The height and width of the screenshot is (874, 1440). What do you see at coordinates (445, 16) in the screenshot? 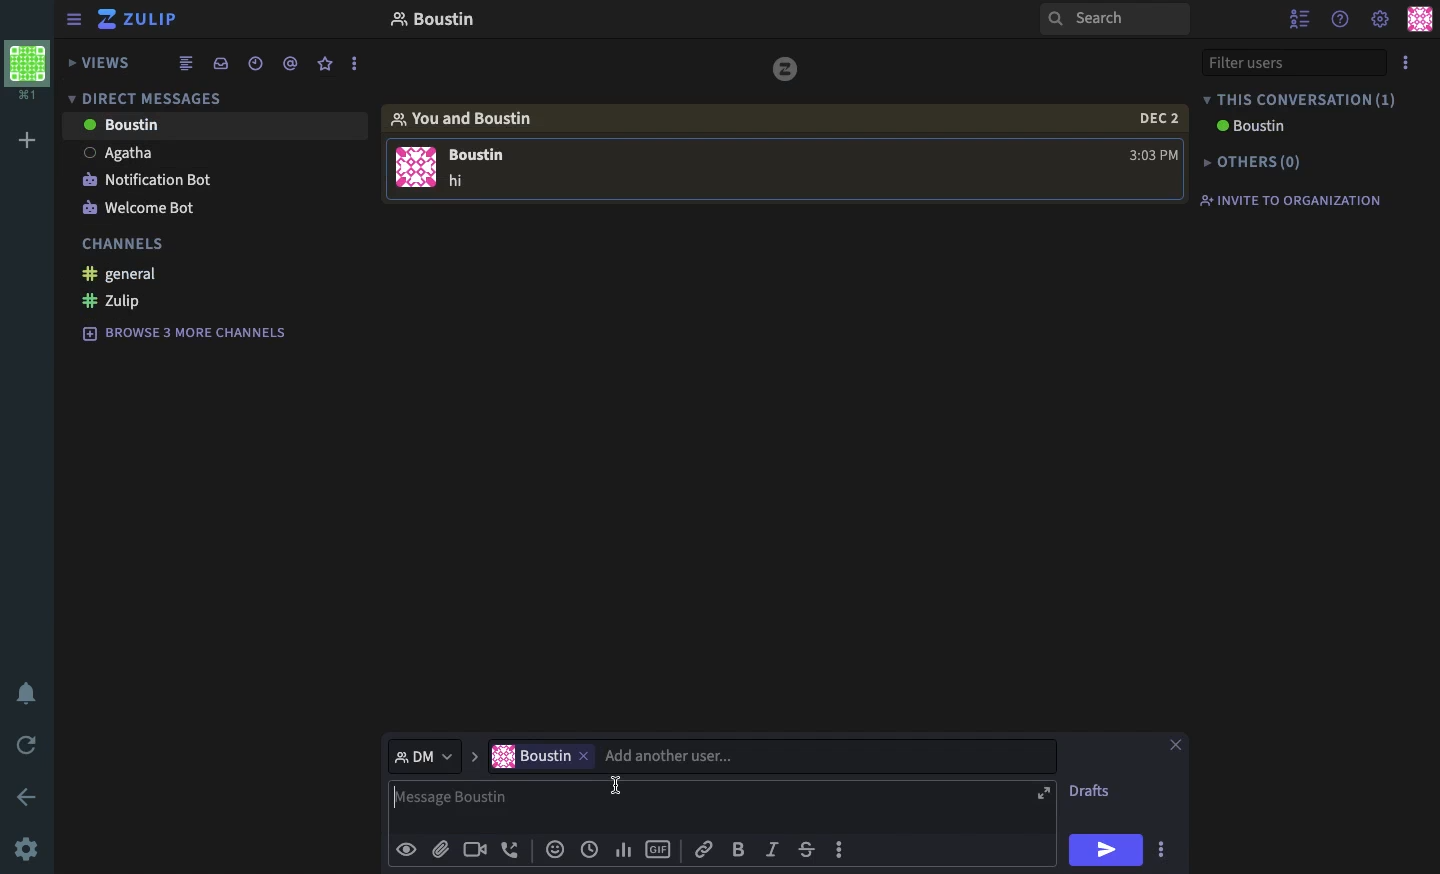
I see `boustin` at bounding box center [445, 16].